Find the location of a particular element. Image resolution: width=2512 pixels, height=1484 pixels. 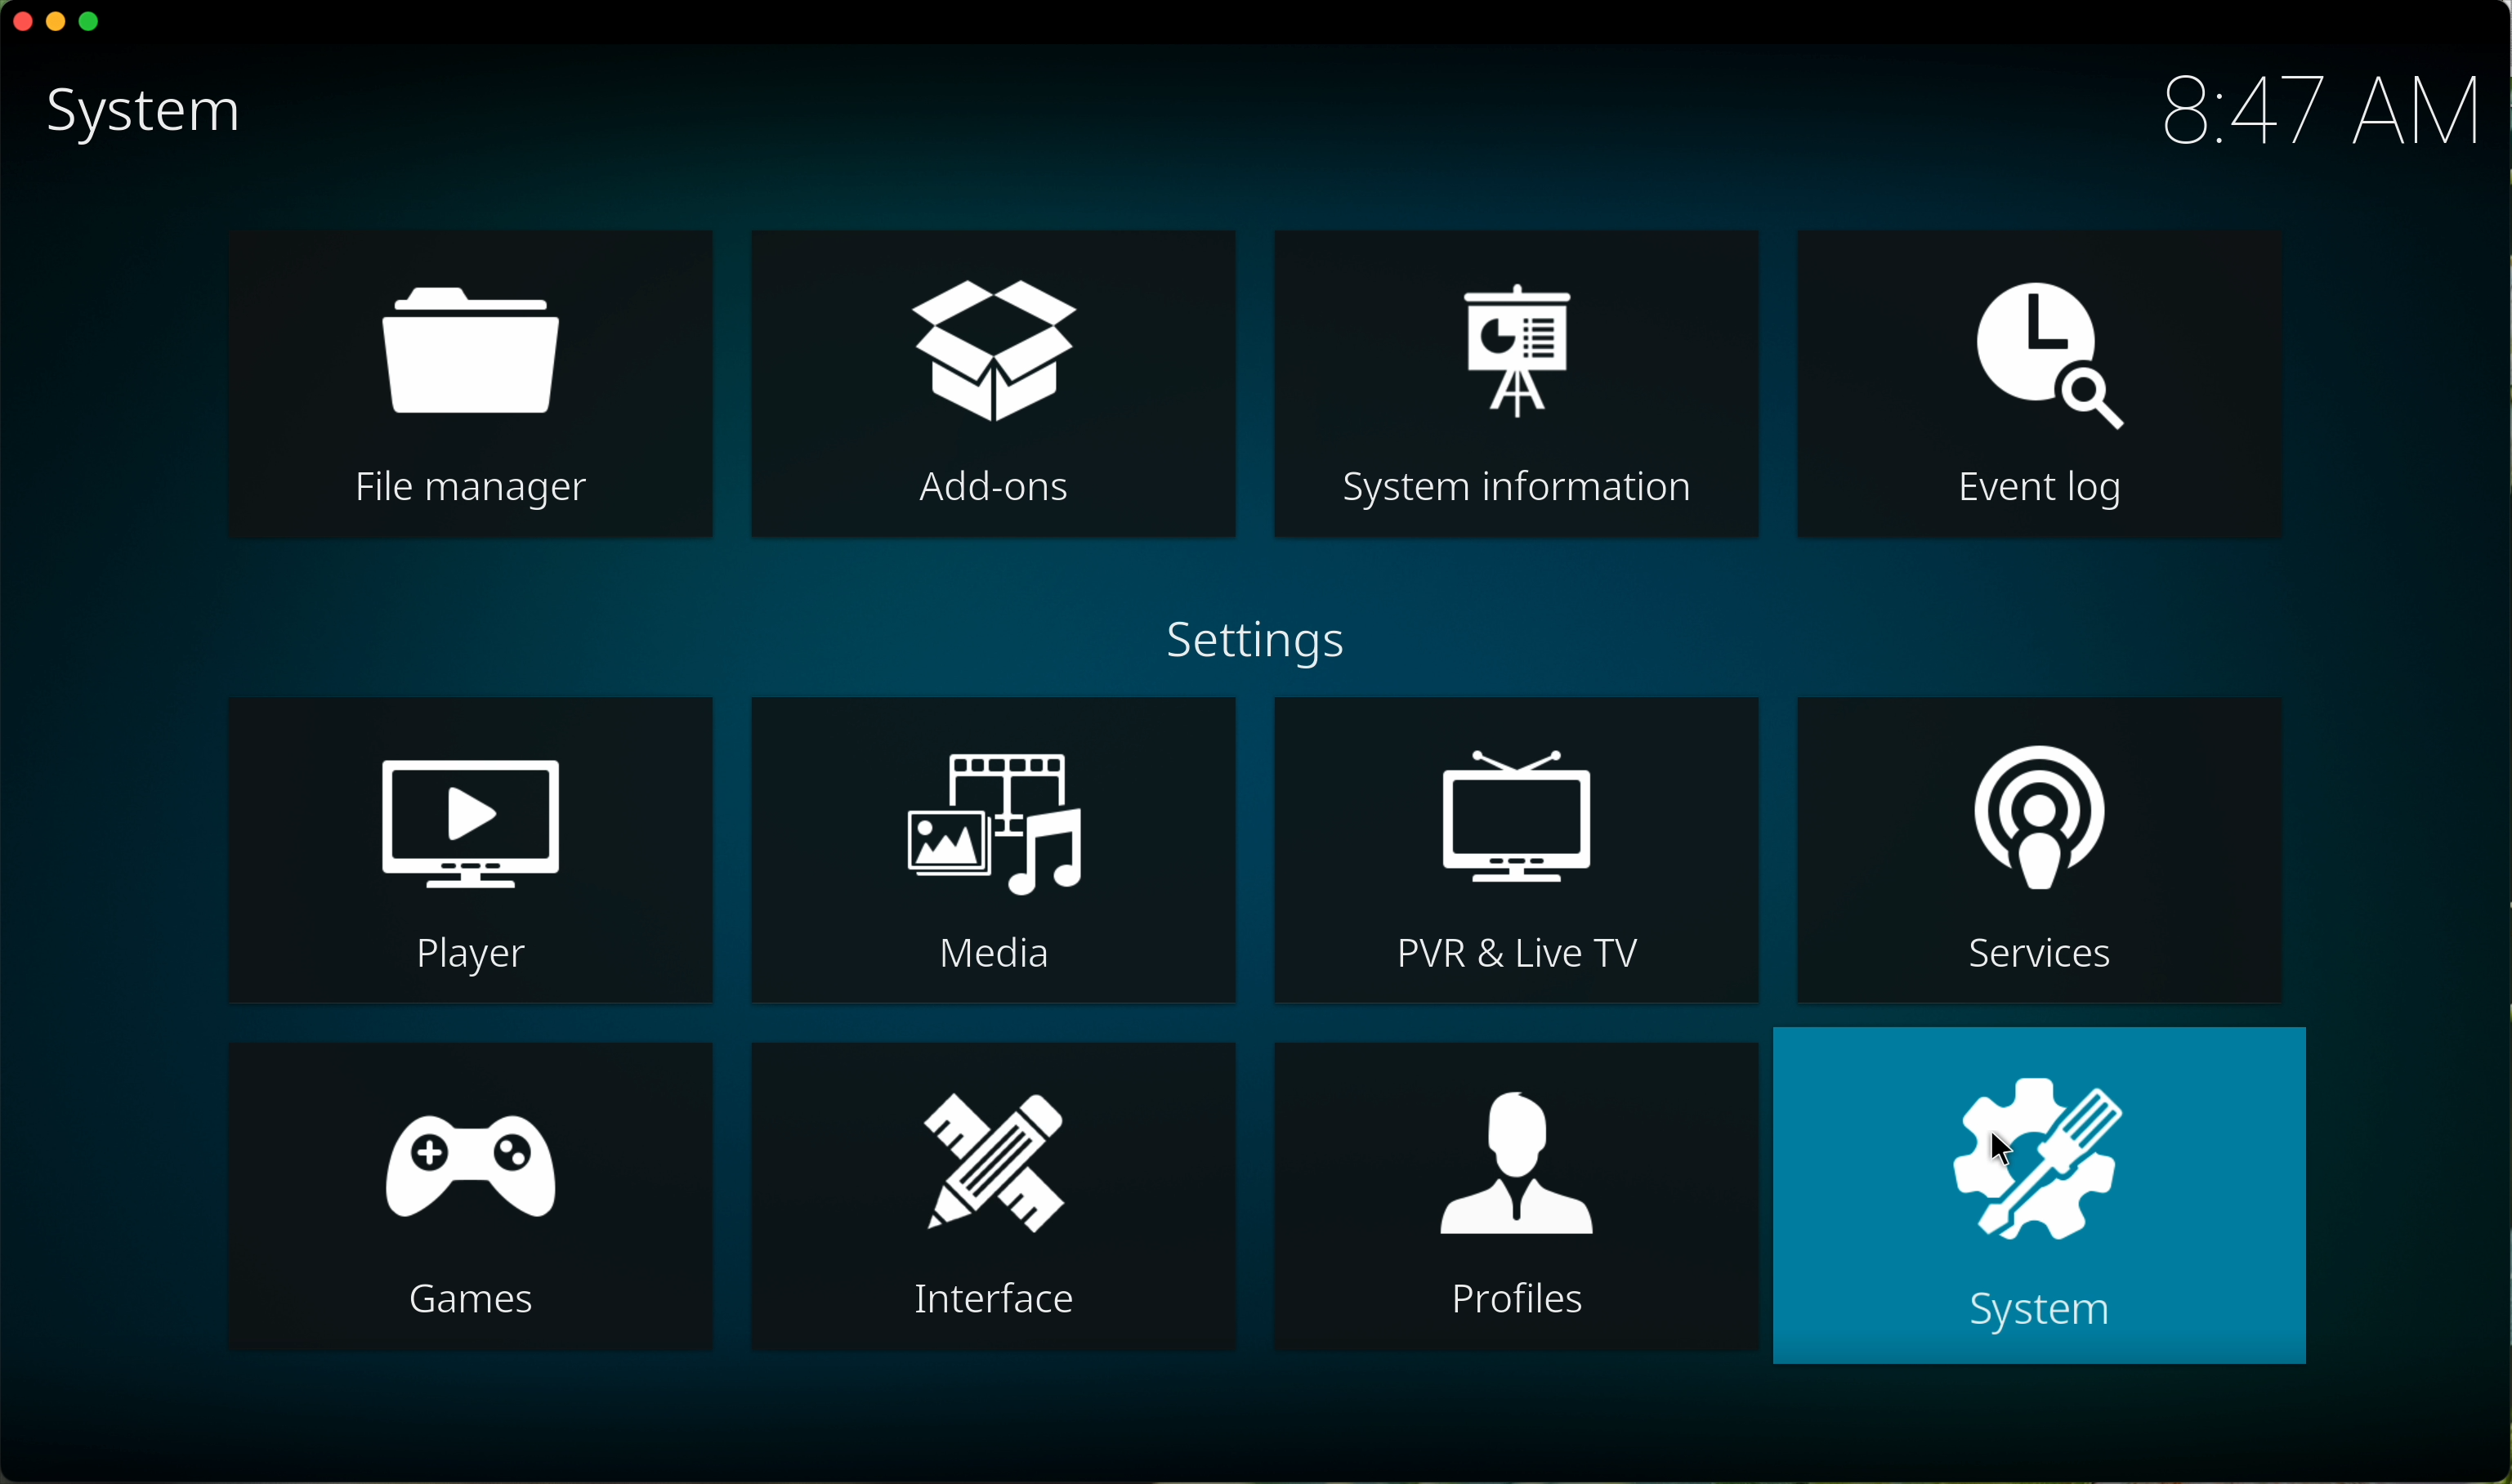

player is located at coordinates (479, 850).